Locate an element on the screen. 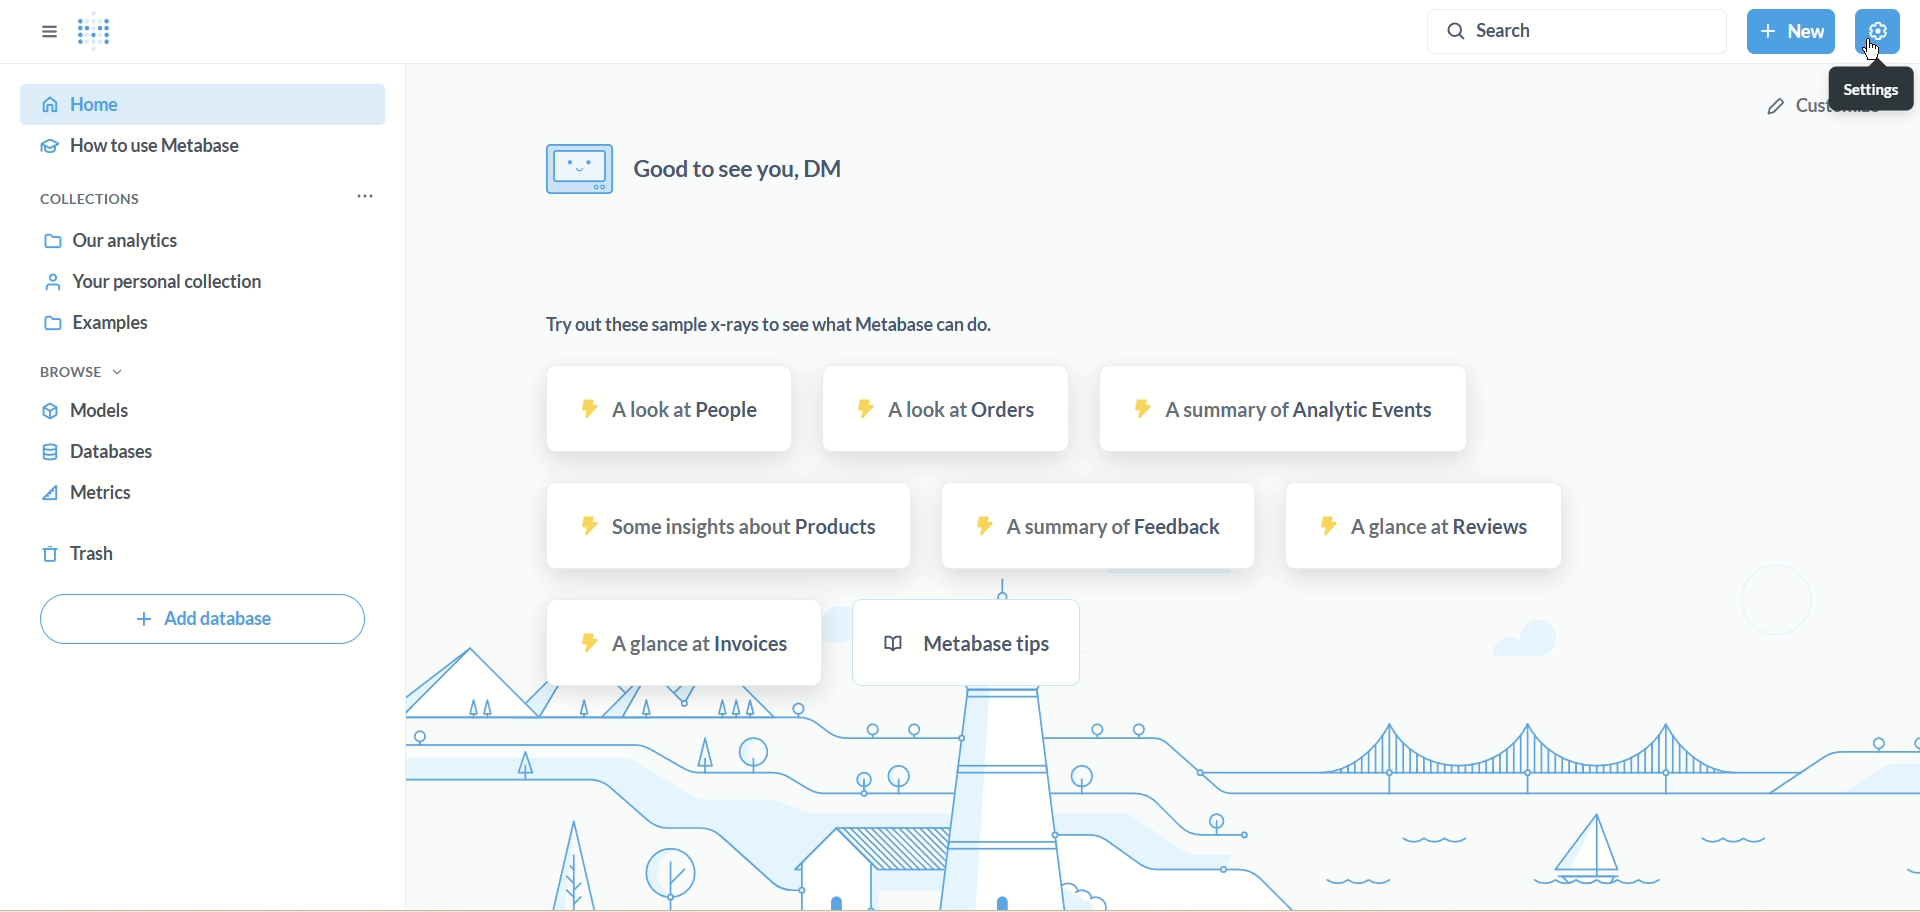  metrics is located at coordinates (91, 493).